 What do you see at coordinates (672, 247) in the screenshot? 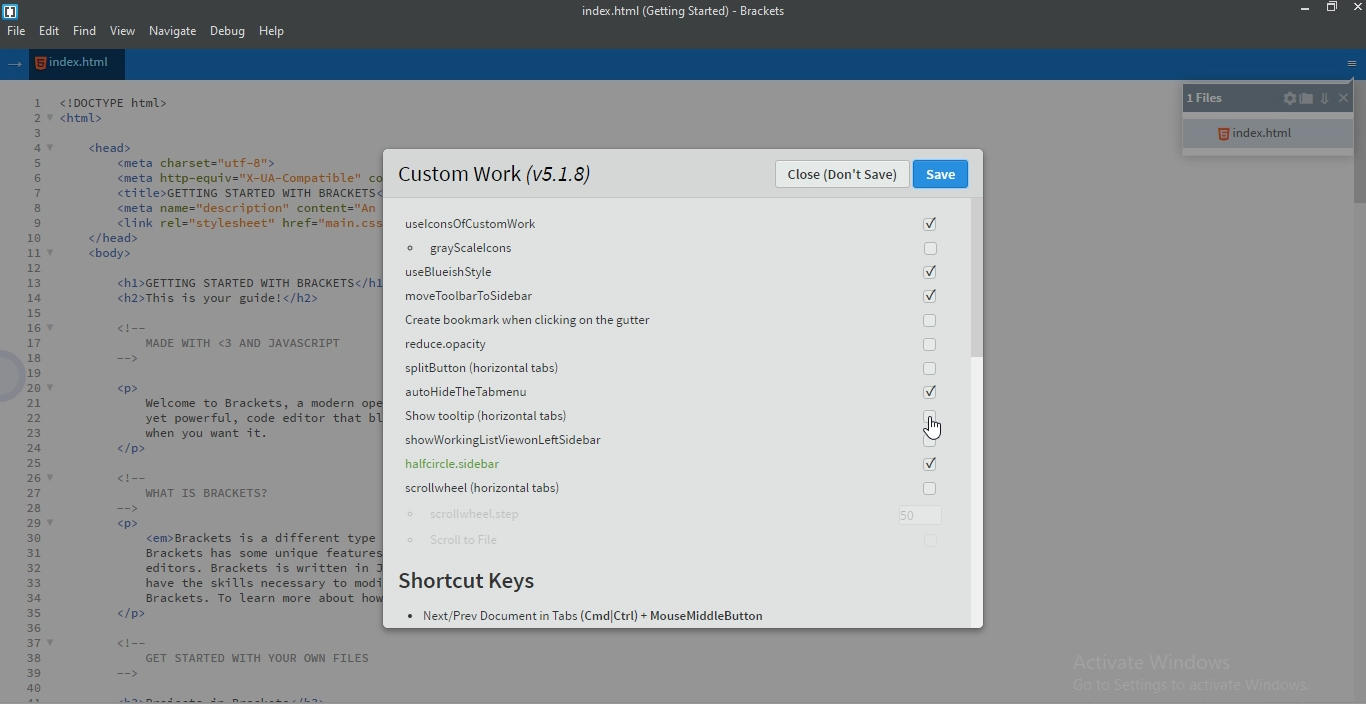
I see `grayscalelcons` at bounding box center [672, 247].